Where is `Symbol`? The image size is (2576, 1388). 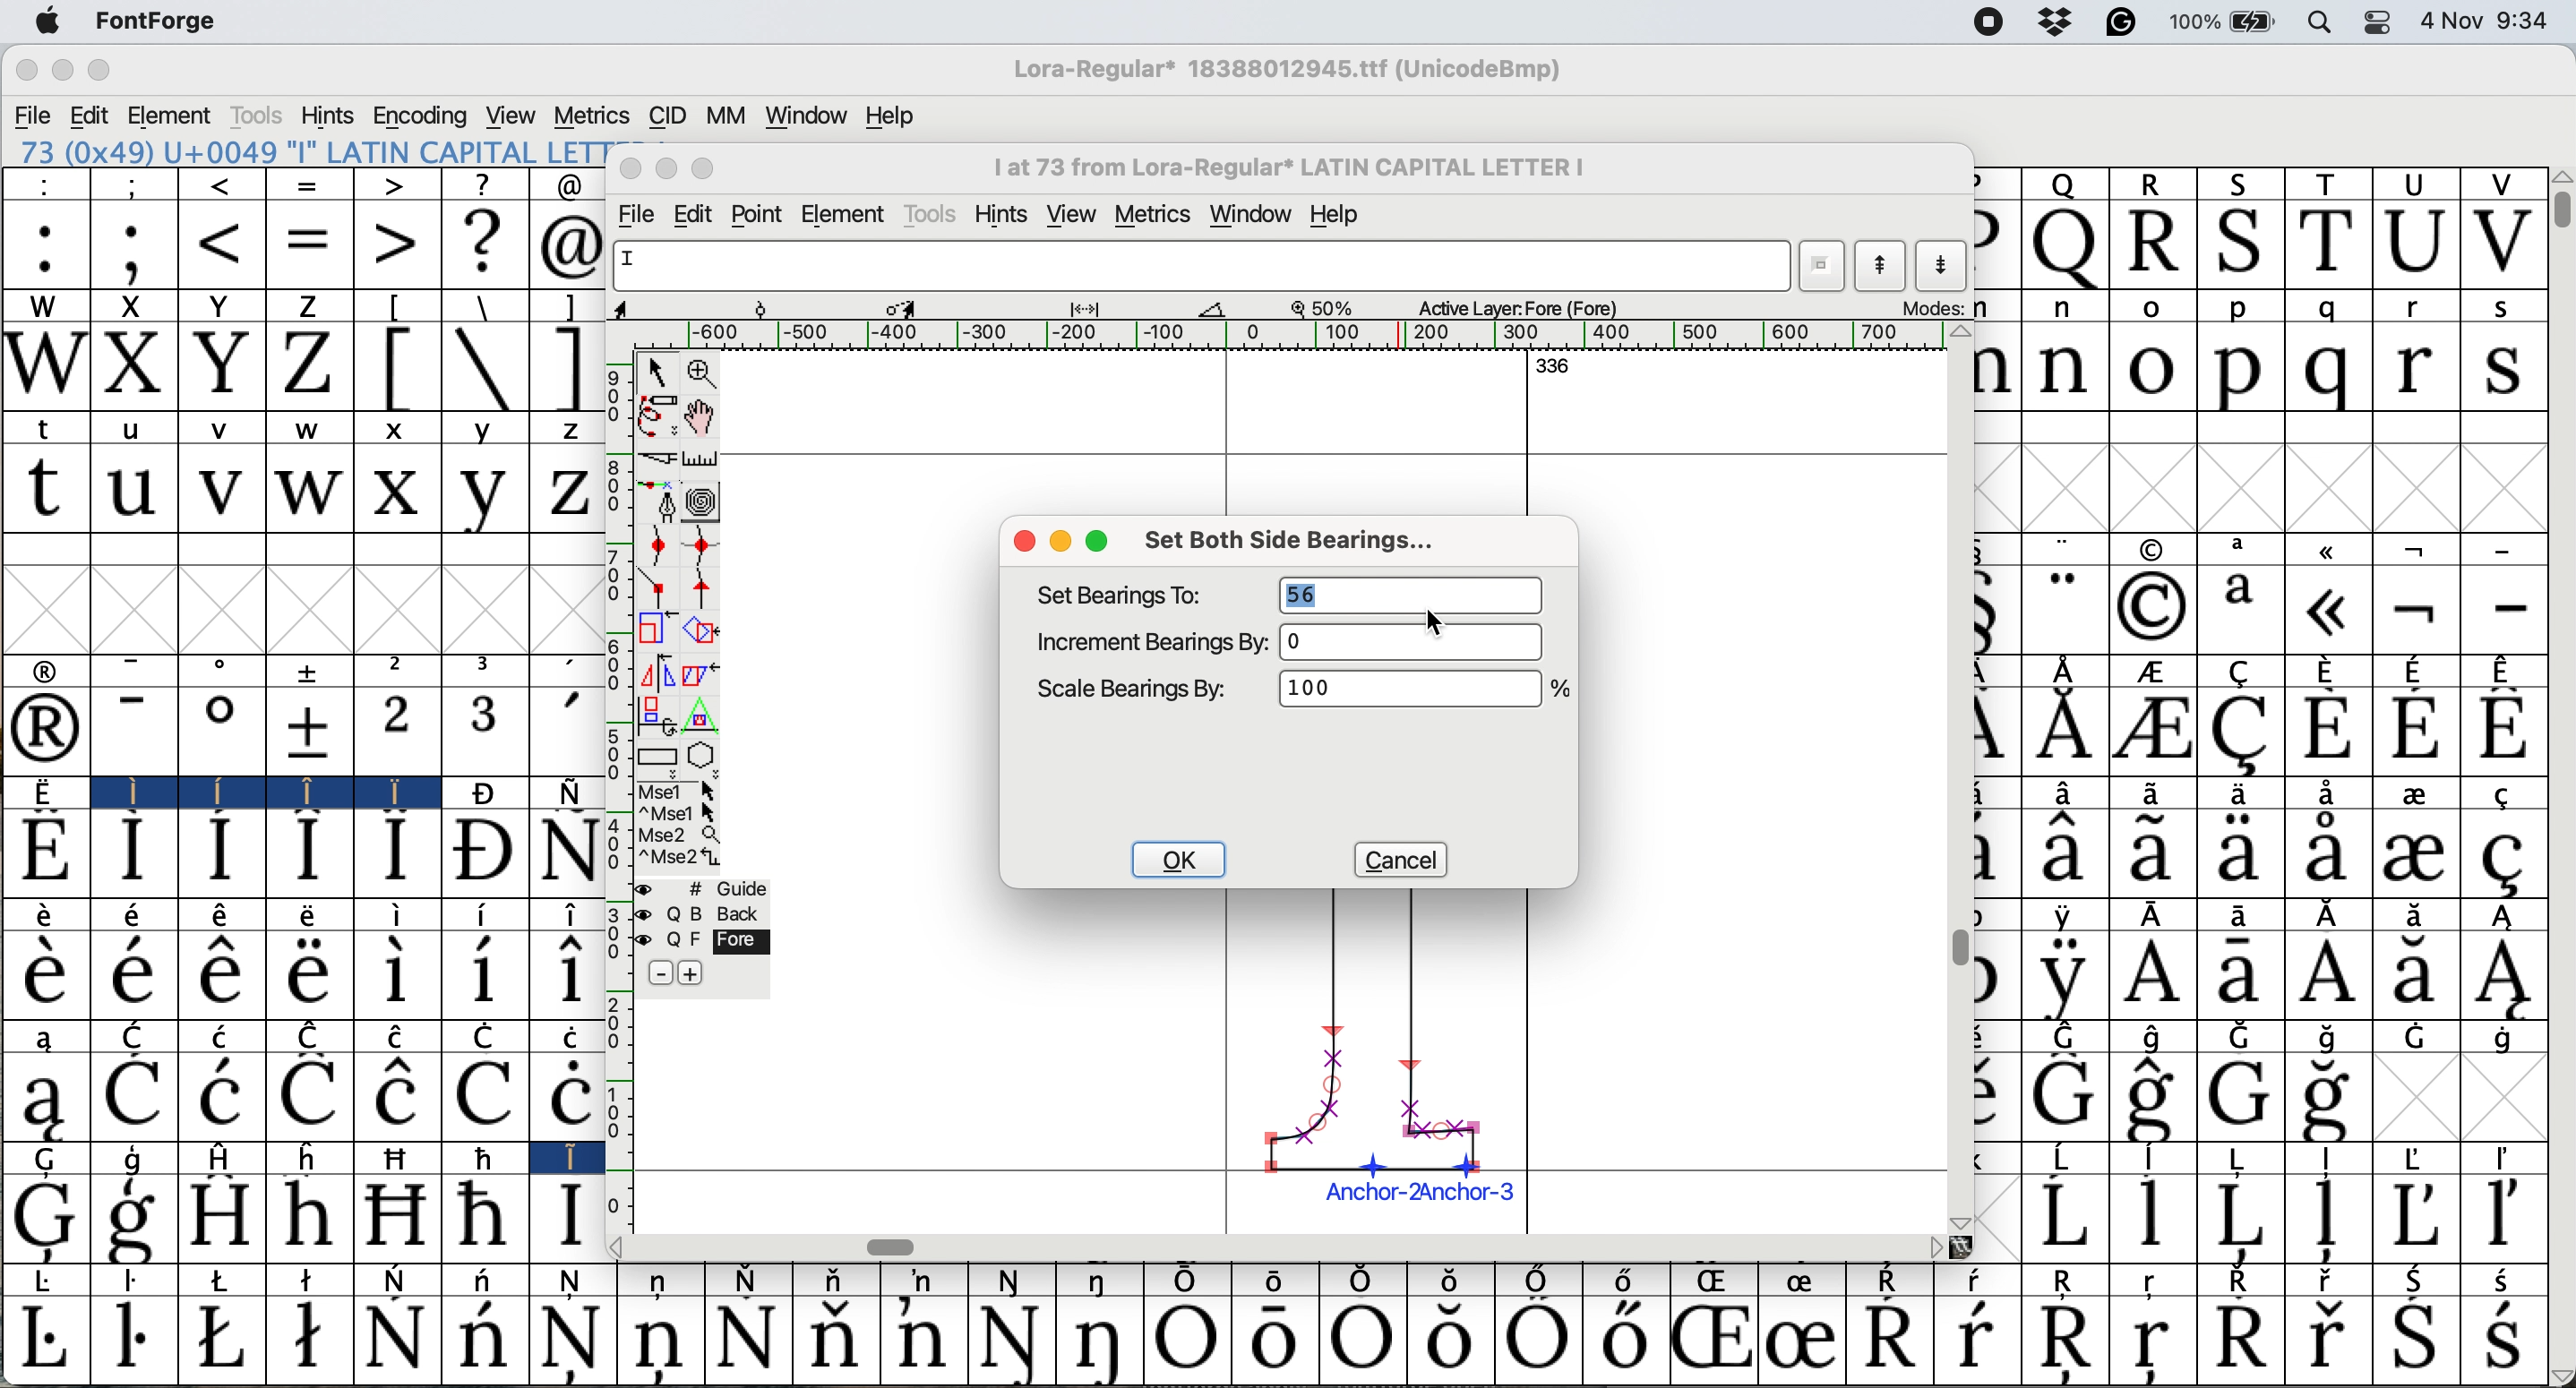 Symbol is located at coordinates (2506, 975).